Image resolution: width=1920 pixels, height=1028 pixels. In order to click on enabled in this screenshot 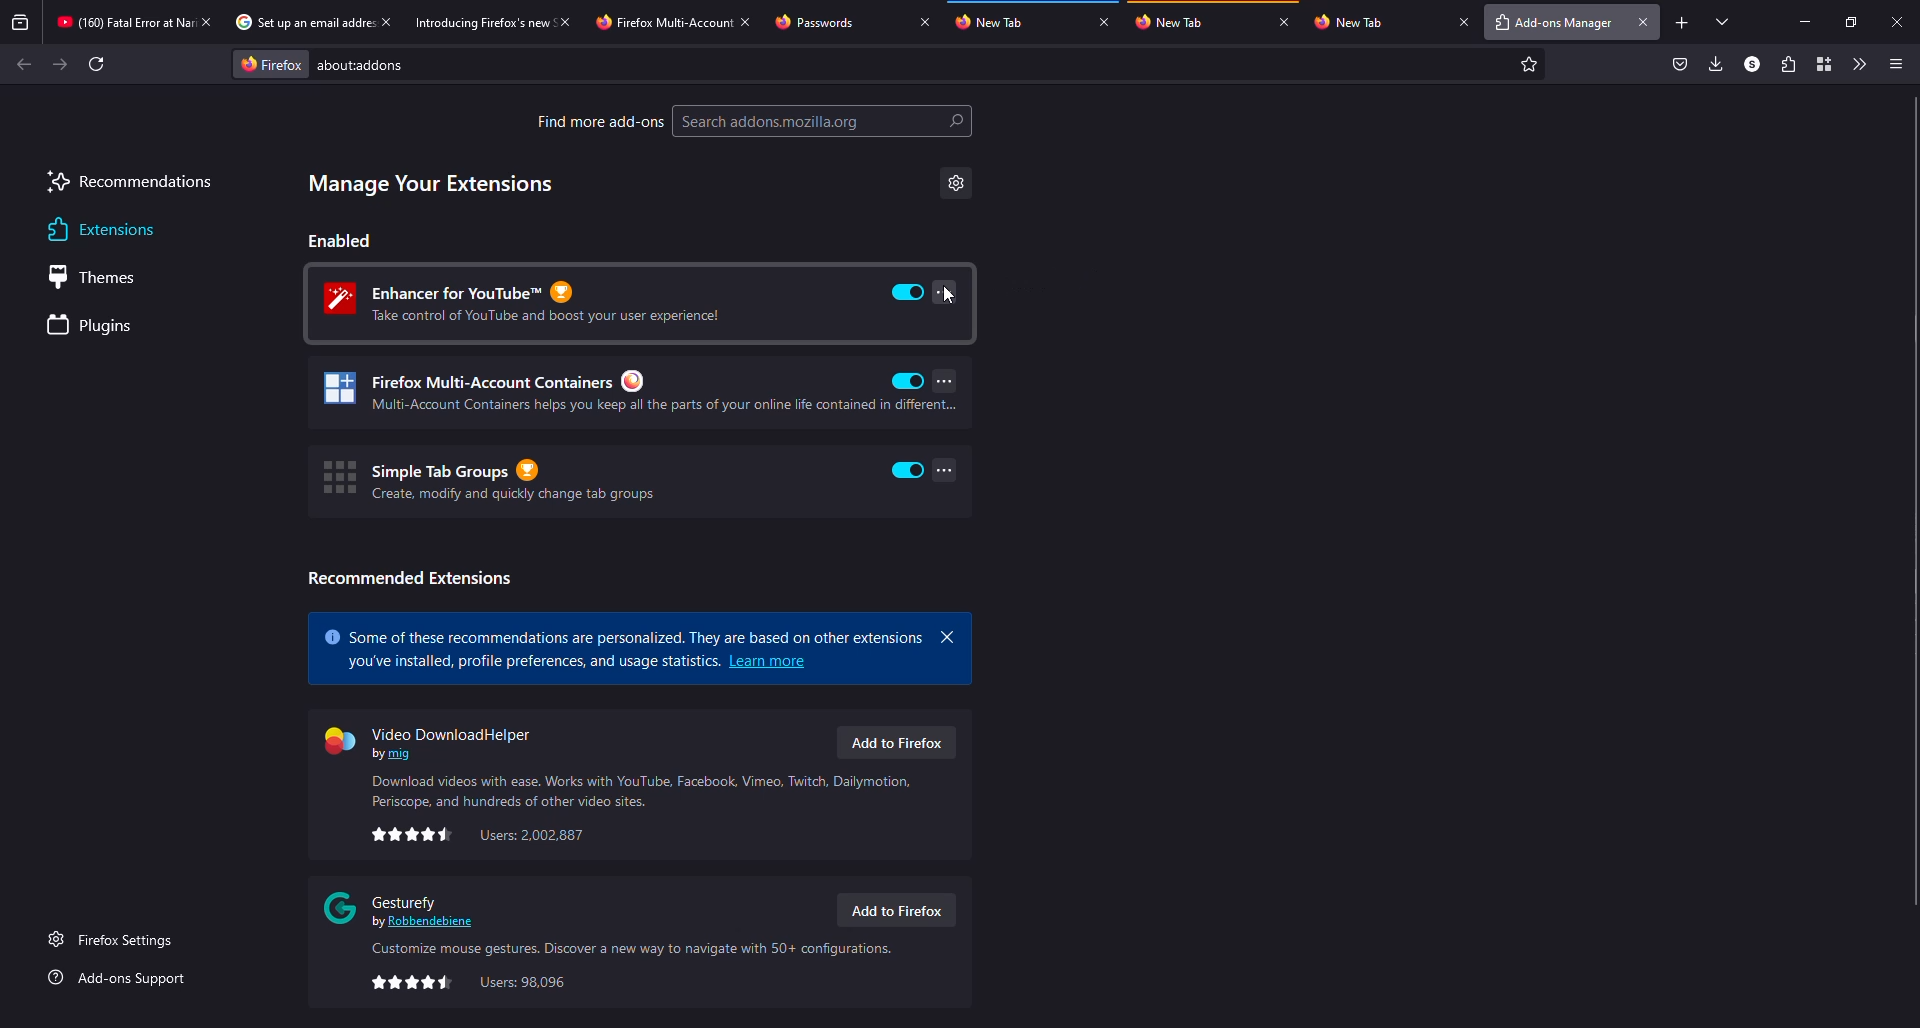, I will do `click(908, 292)`.